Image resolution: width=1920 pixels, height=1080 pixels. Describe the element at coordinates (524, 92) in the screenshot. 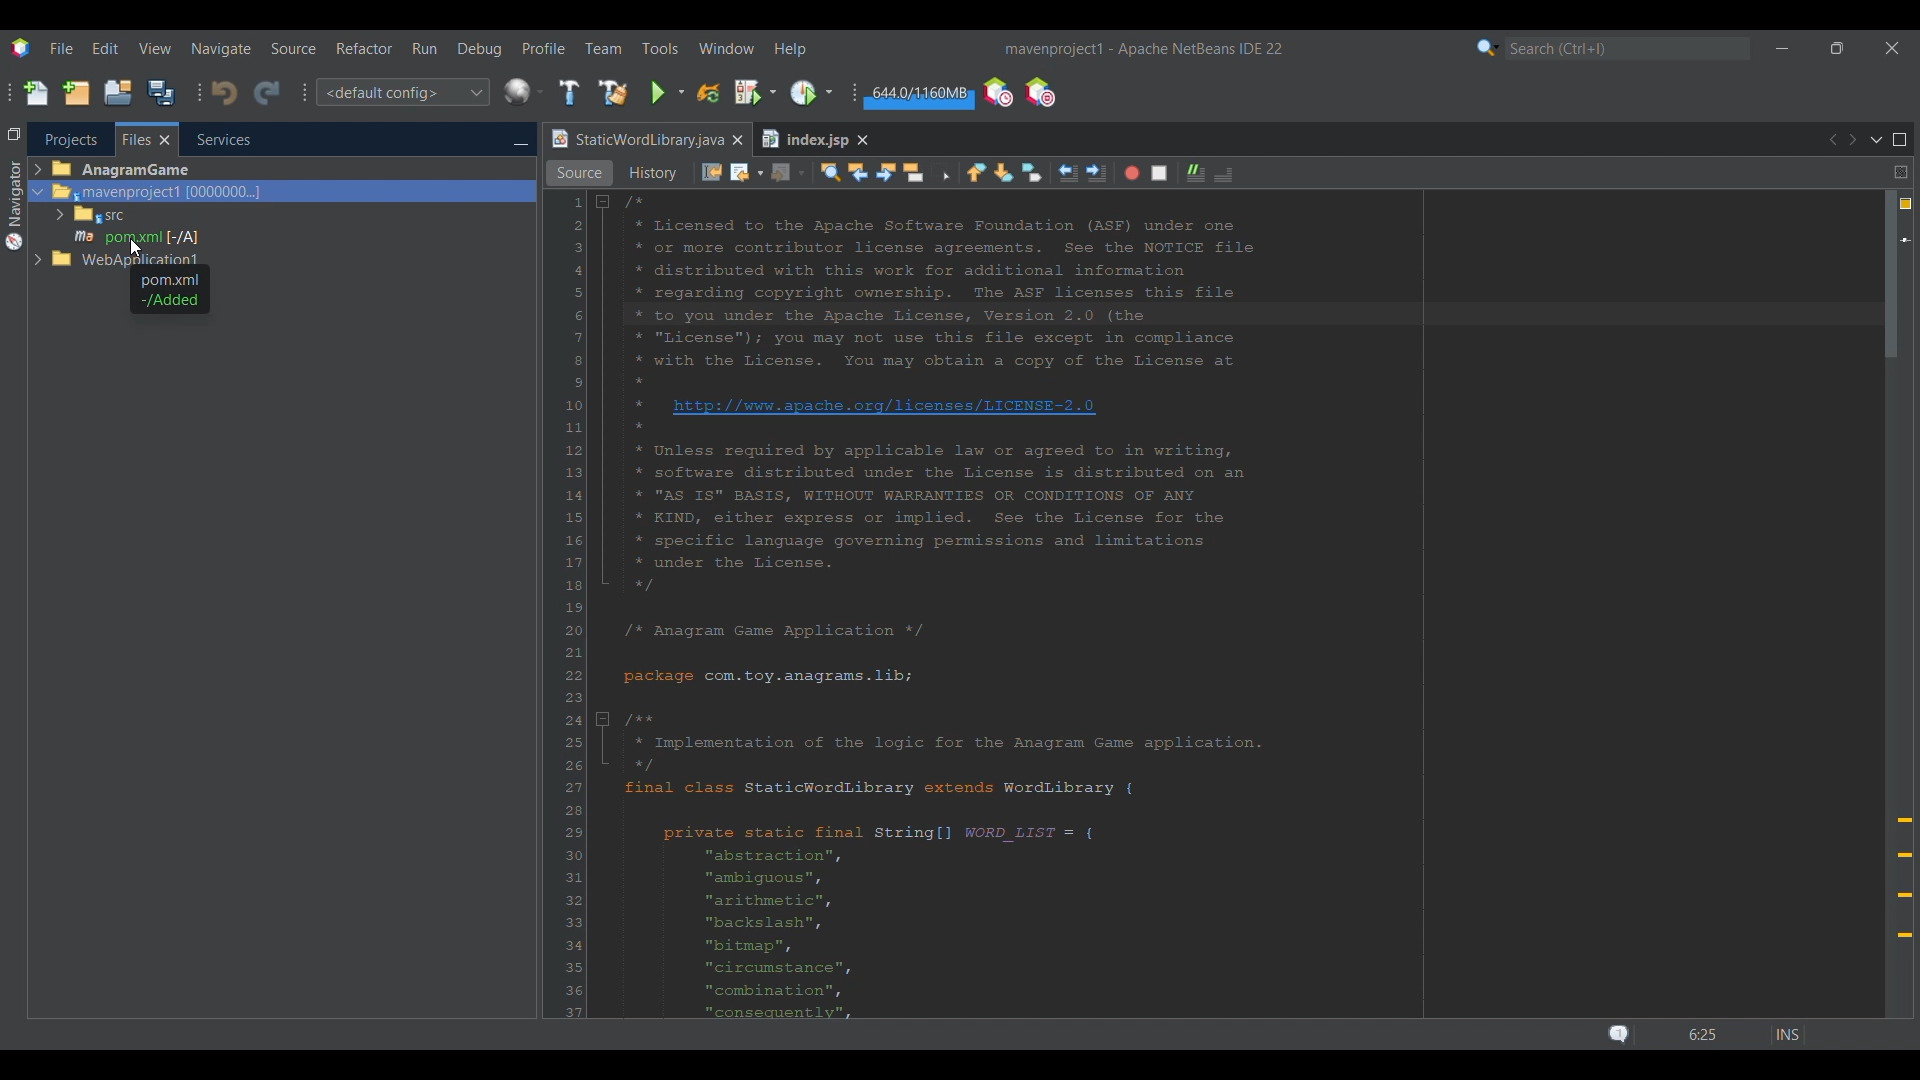

I see `IDE's default browser` at that location.